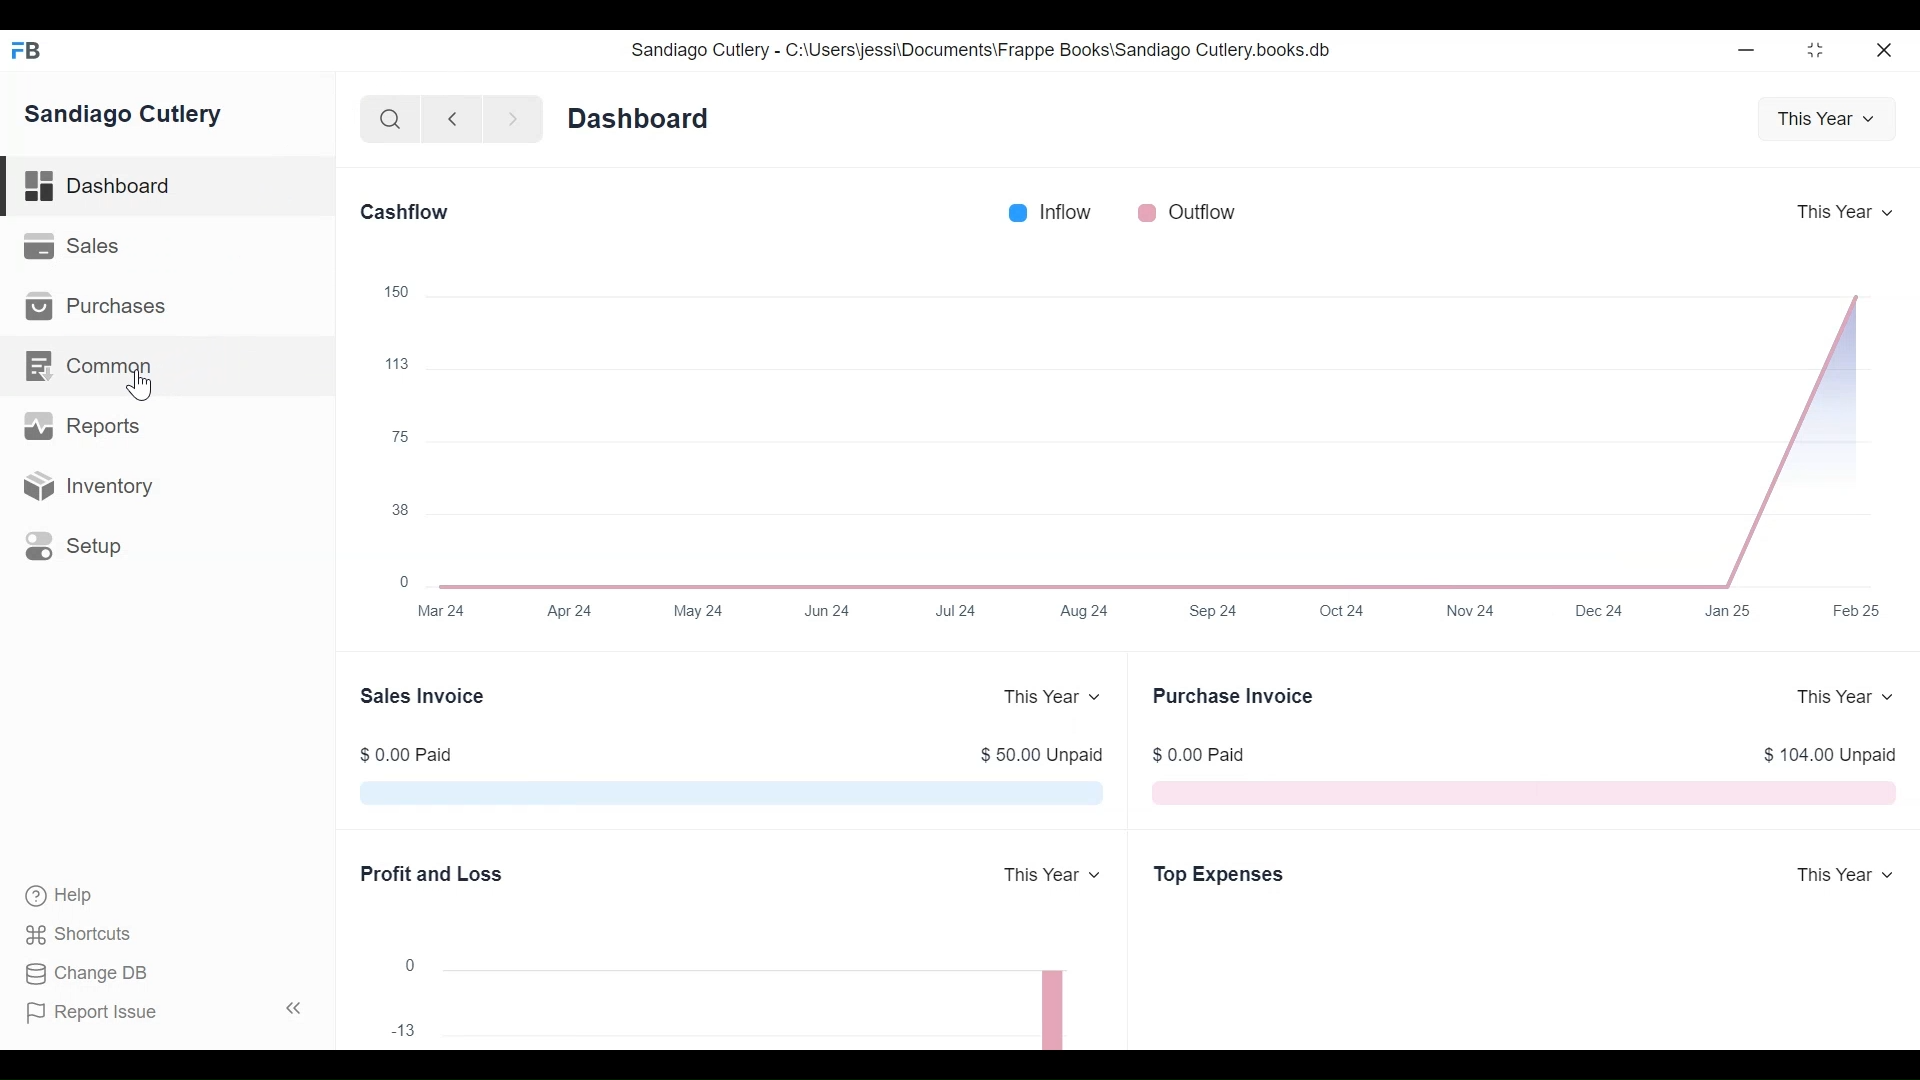  Describe the element at coordinates (453, 120) in the screenshot. I see `Navigate Back` at that location.